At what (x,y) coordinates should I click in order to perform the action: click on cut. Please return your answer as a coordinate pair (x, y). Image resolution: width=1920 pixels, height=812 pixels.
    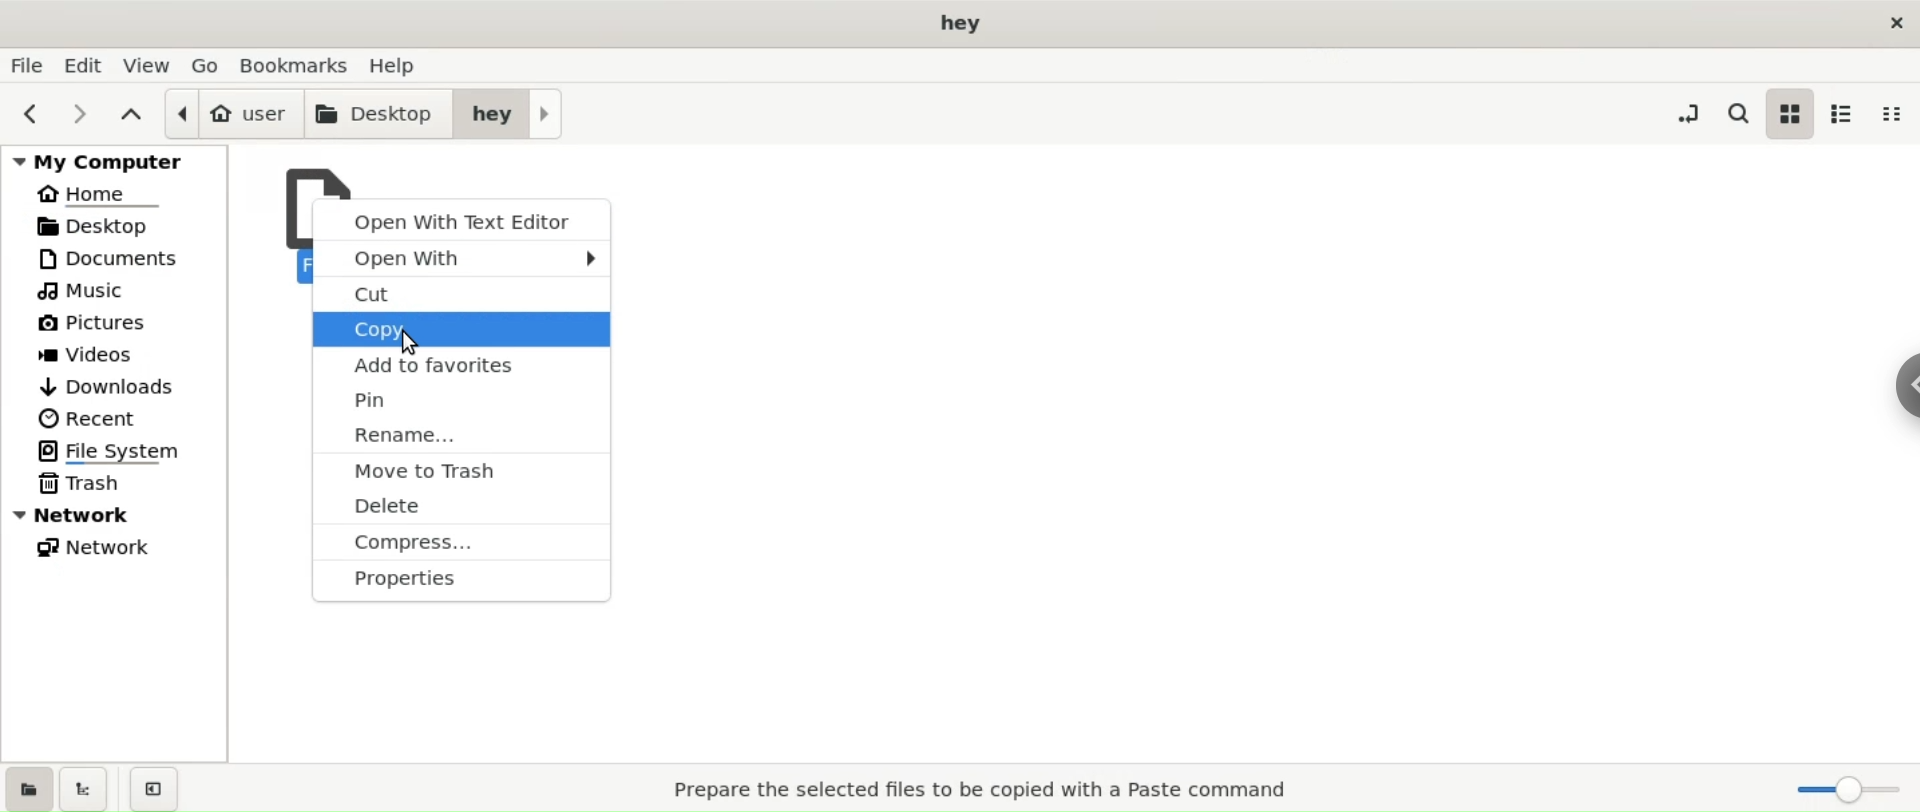
    Looking at the image, I should click on (463, 296).